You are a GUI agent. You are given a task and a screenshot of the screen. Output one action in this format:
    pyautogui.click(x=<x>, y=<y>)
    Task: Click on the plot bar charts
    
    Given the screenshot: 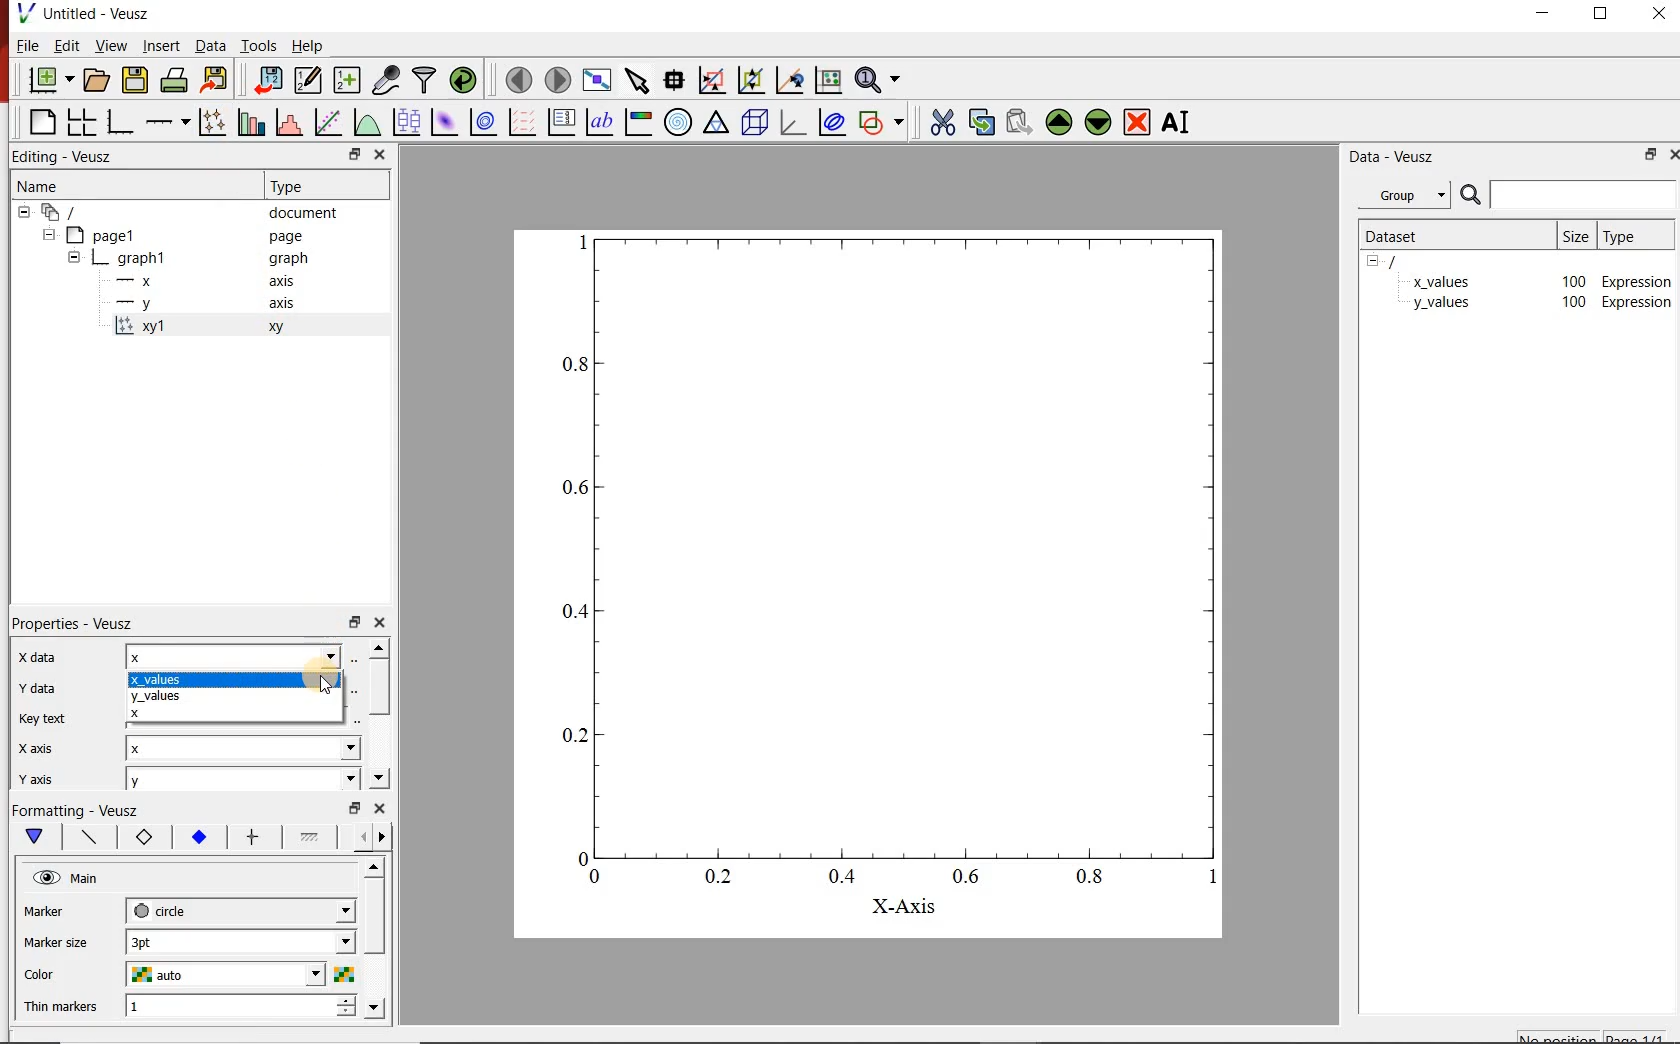 What is the action you would take?
    pyautogui.click(x=251, y=122)
    